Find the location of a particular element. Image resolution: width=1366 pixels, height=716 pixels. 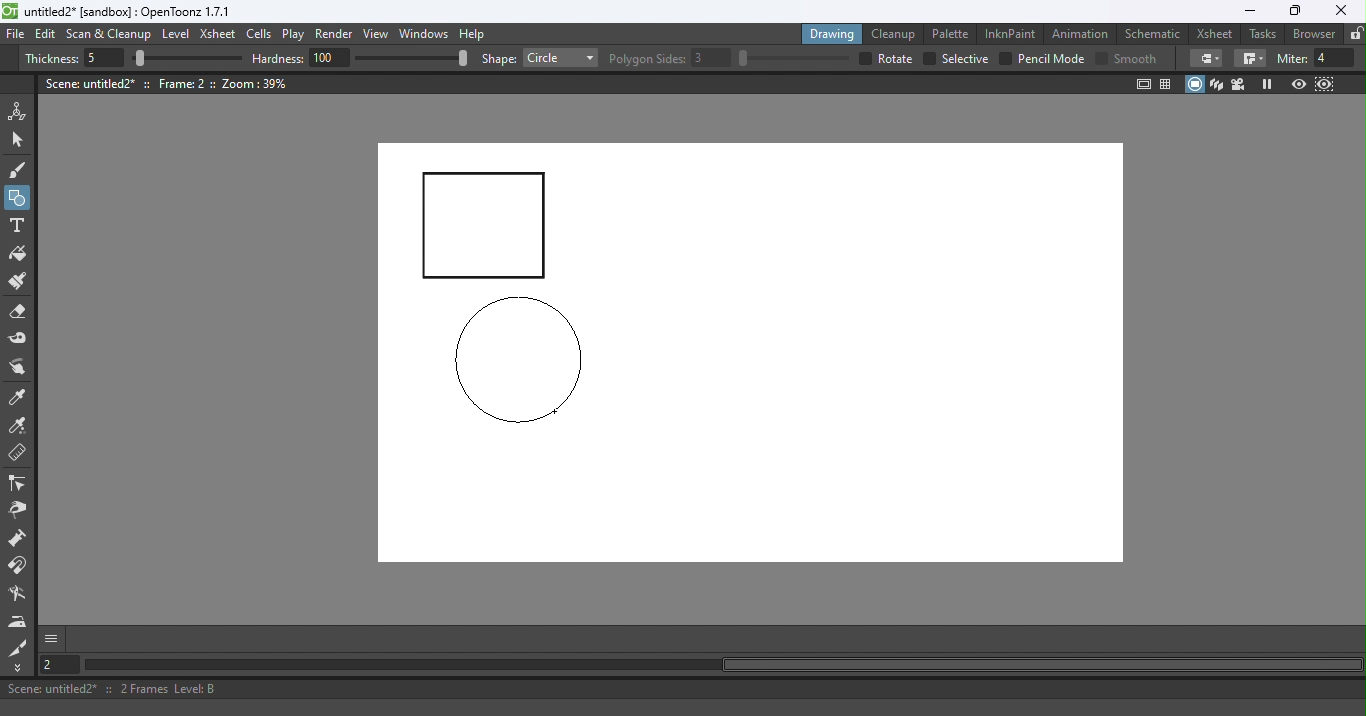

File name is located at coordinates (129, 12).